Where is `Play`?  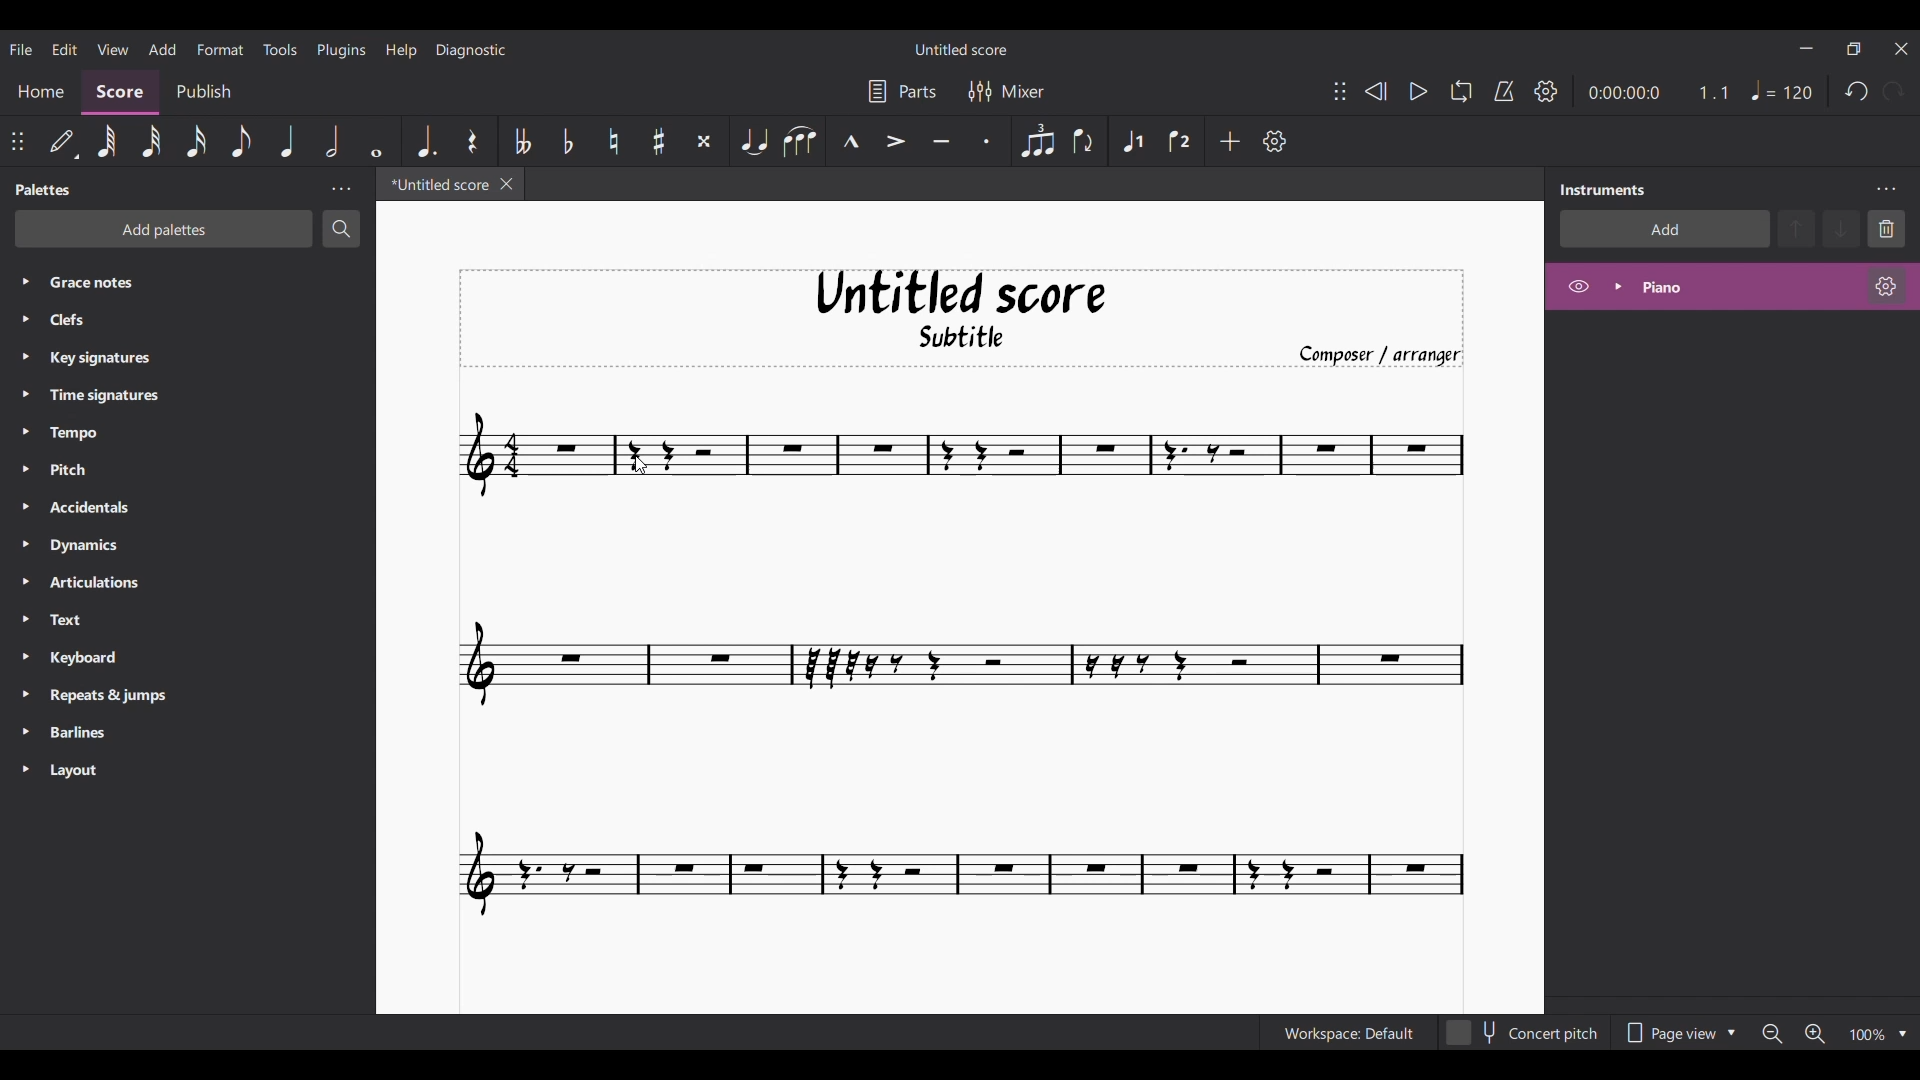
Play is located at coordinates (1418, 91).